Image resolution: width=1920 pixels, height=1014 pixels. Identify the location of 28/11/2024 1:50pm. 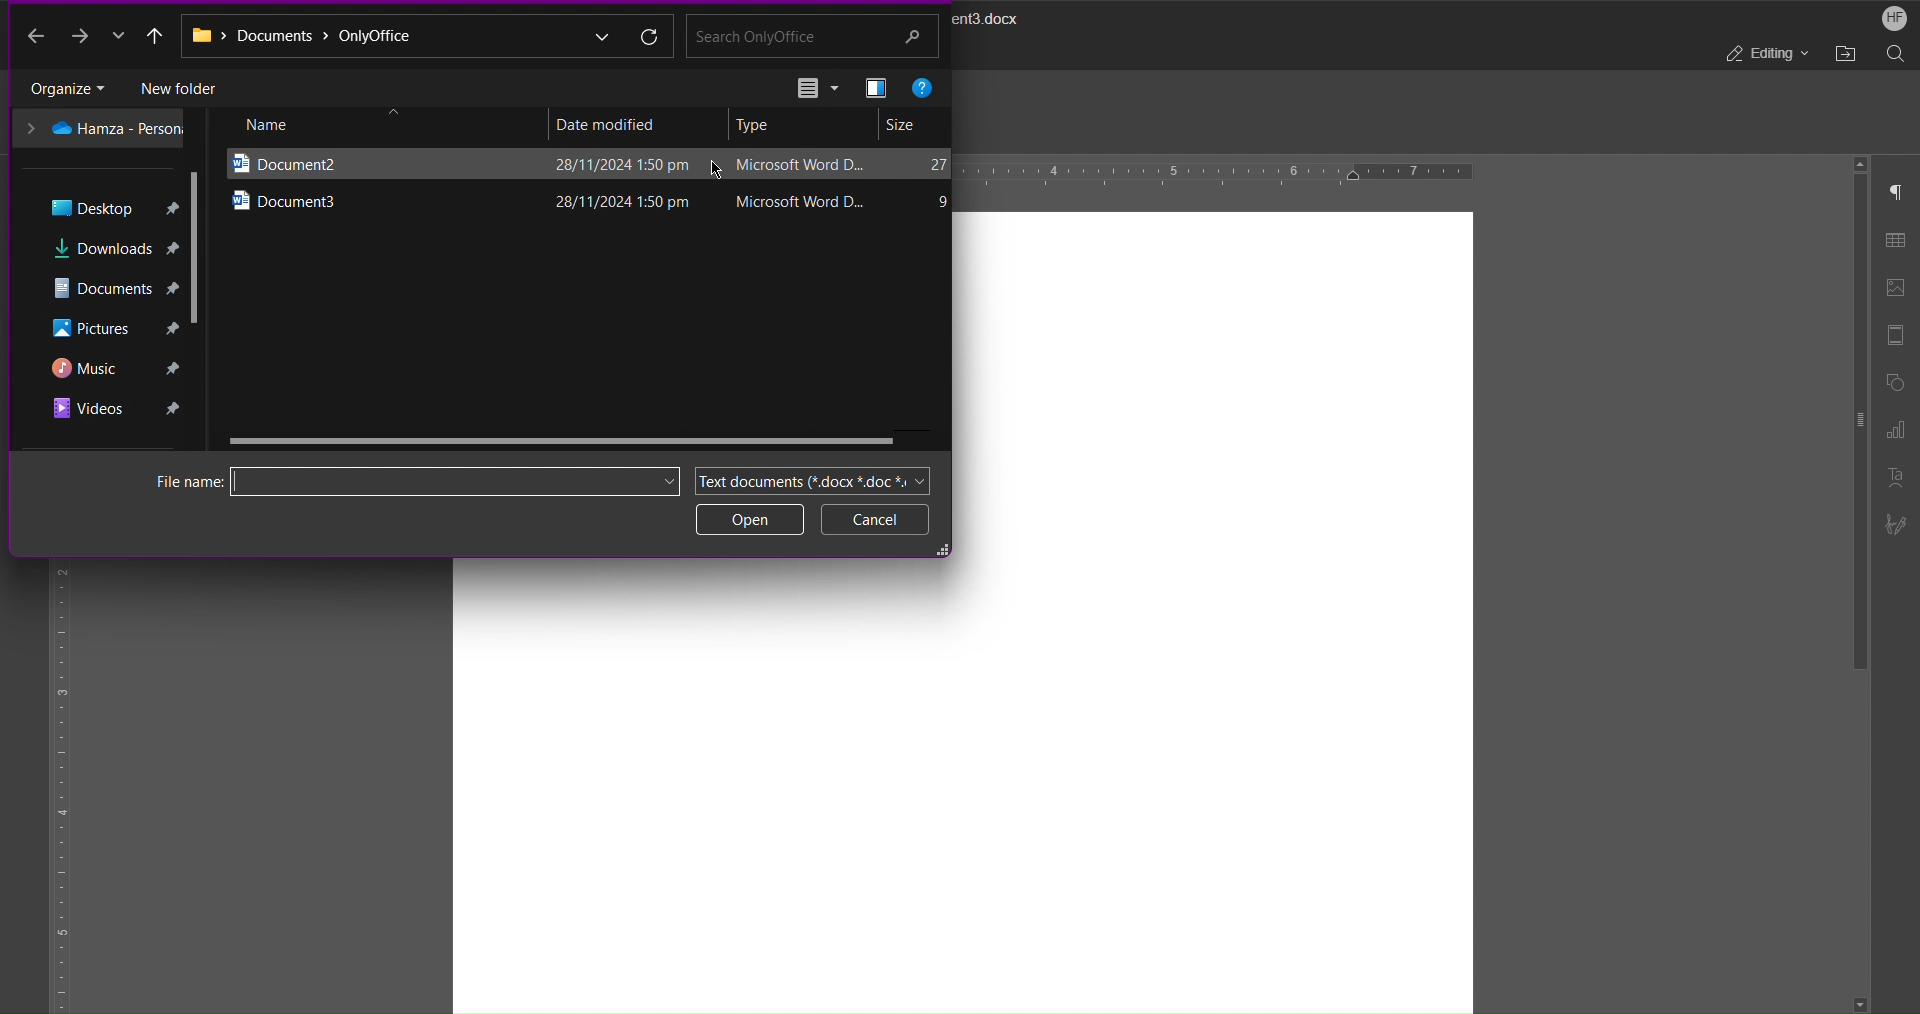
(618, 200).